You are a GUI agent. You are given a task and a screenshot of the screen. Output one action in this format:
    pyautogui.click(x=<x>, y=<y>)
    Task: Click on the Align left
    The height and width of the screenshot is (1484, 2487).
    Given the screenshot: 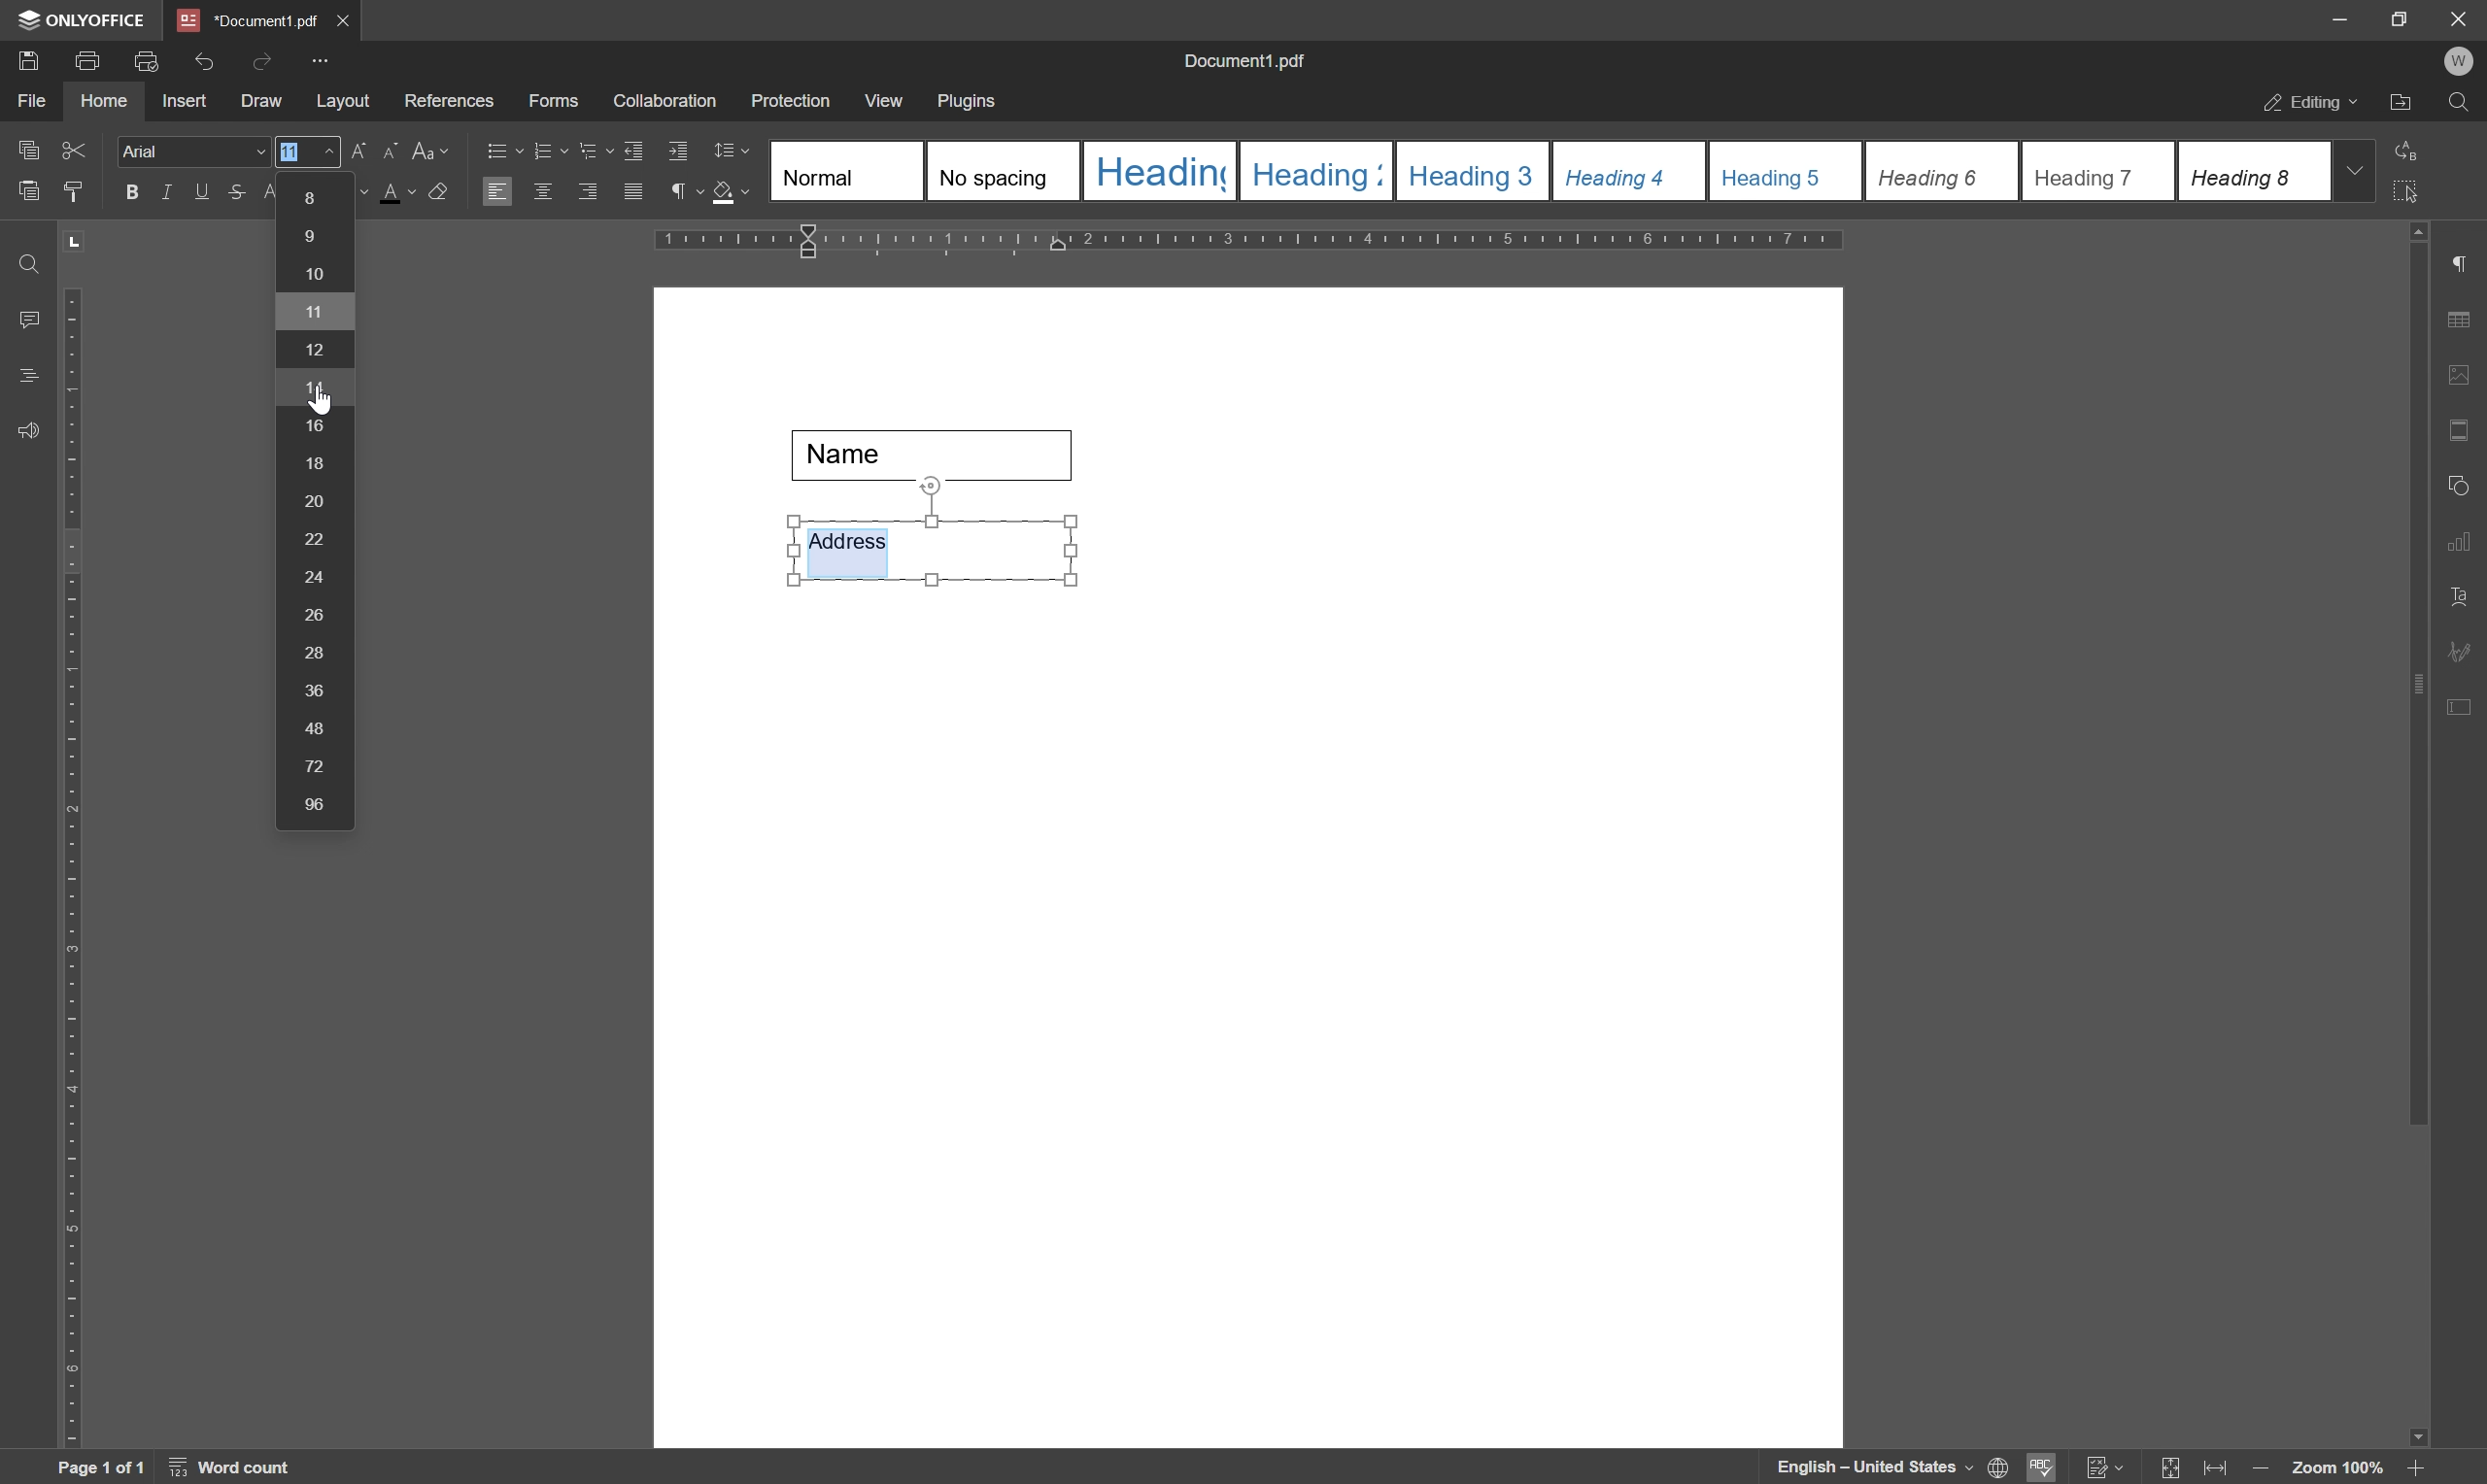 What is the action you would take?
    pyautogui.click(x=498, y=193)
    